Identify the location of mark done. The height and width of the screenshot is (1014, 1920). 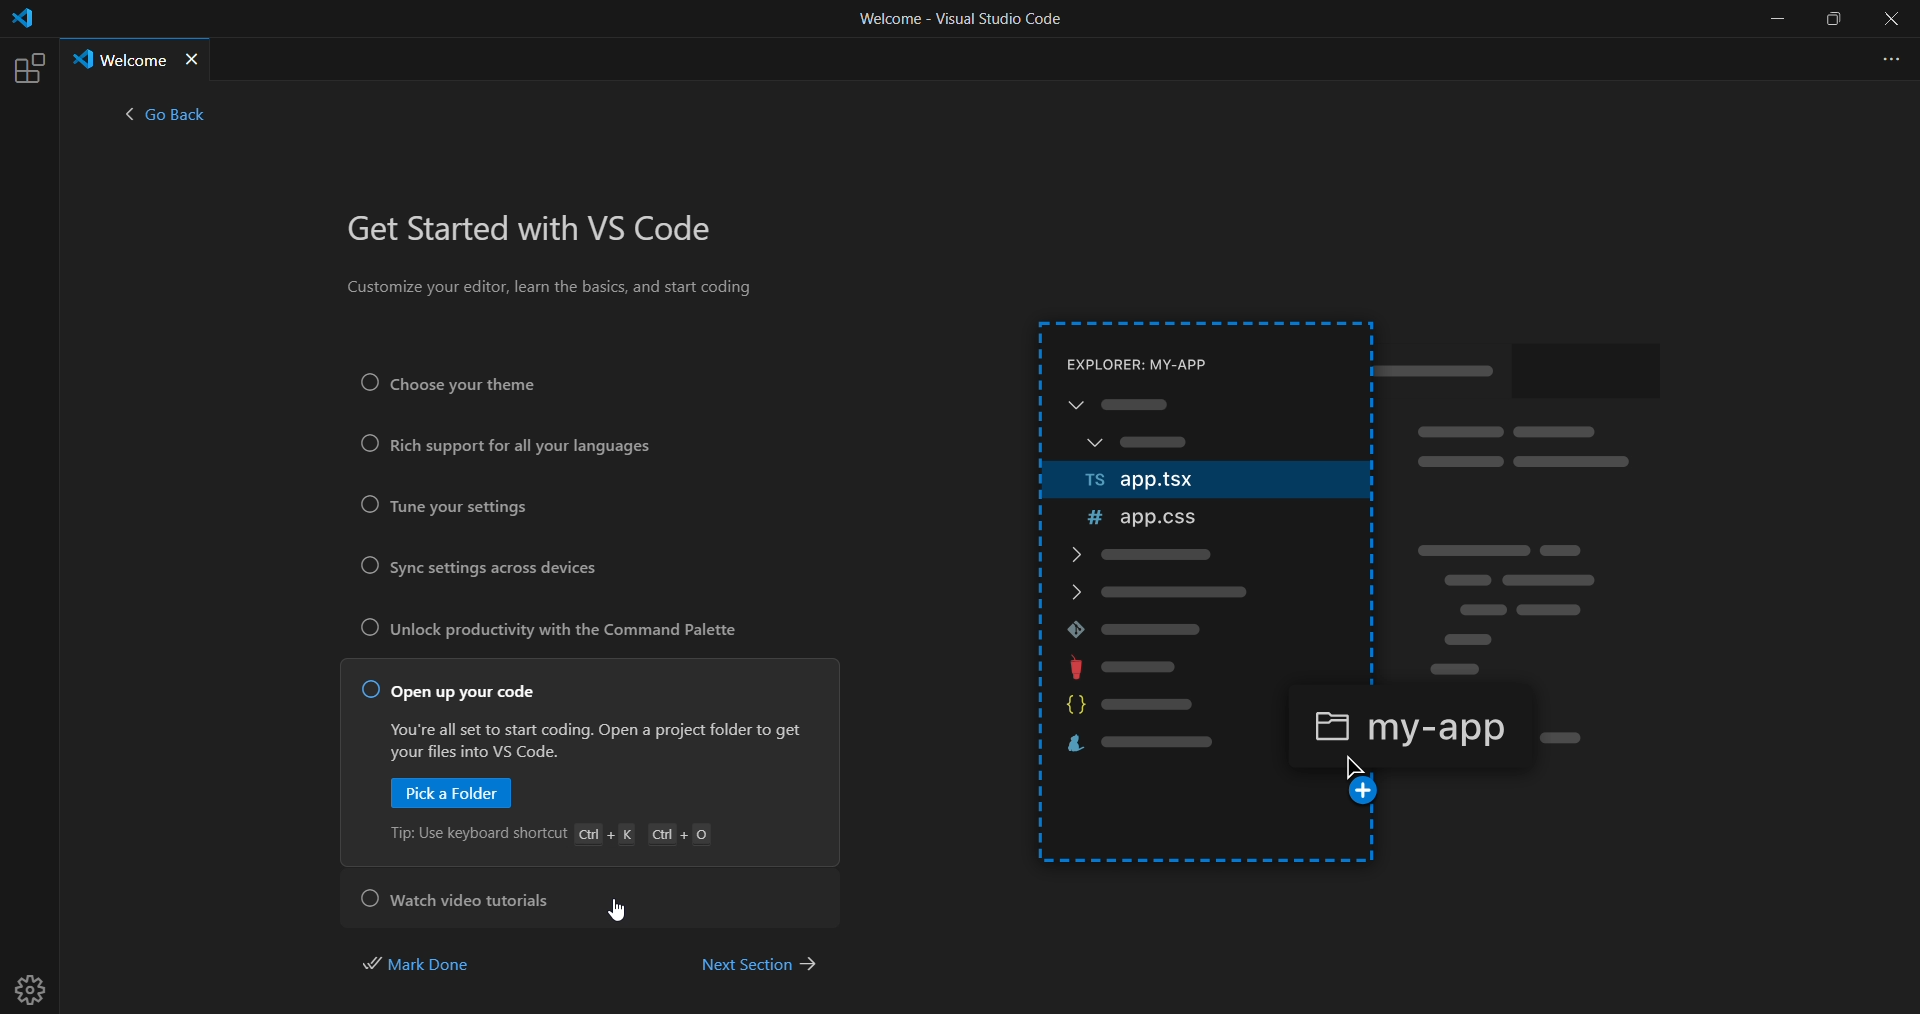
(431, 962).